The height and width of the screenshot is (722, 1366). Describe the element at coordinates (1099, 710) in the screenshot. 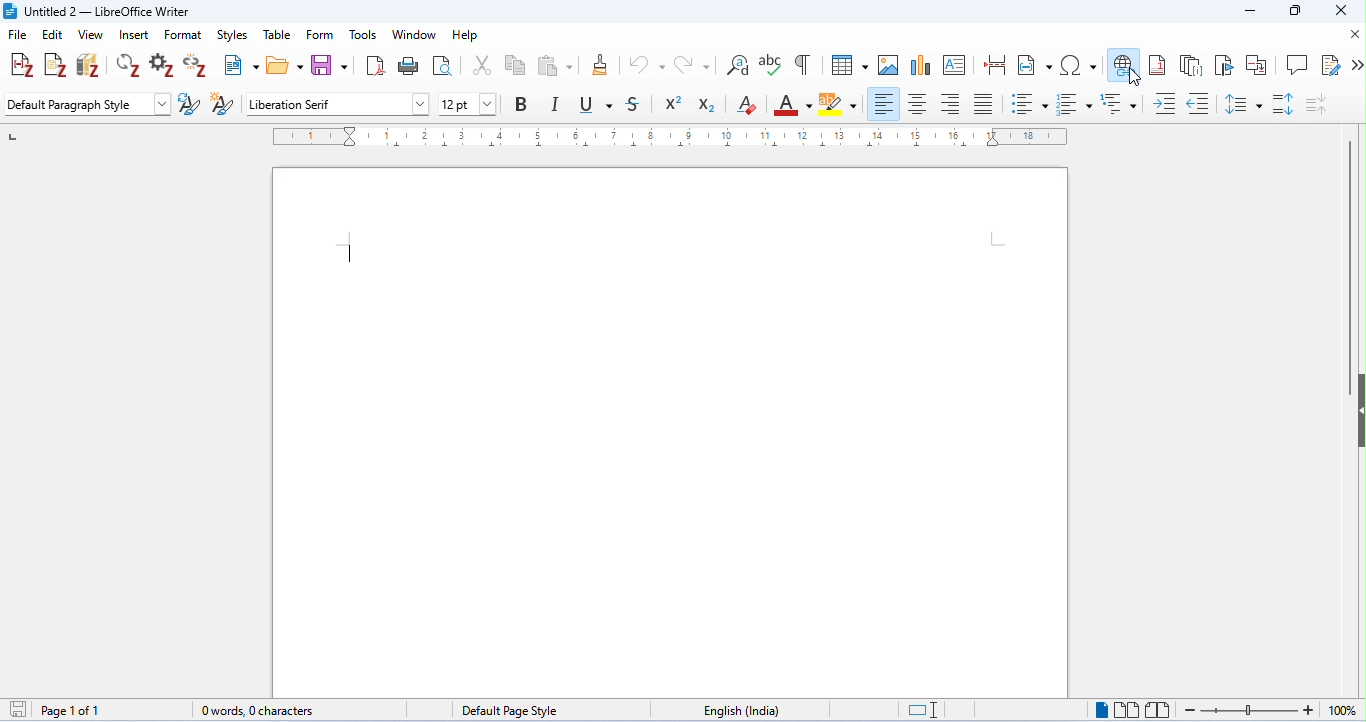

I see `single page view` at that location.